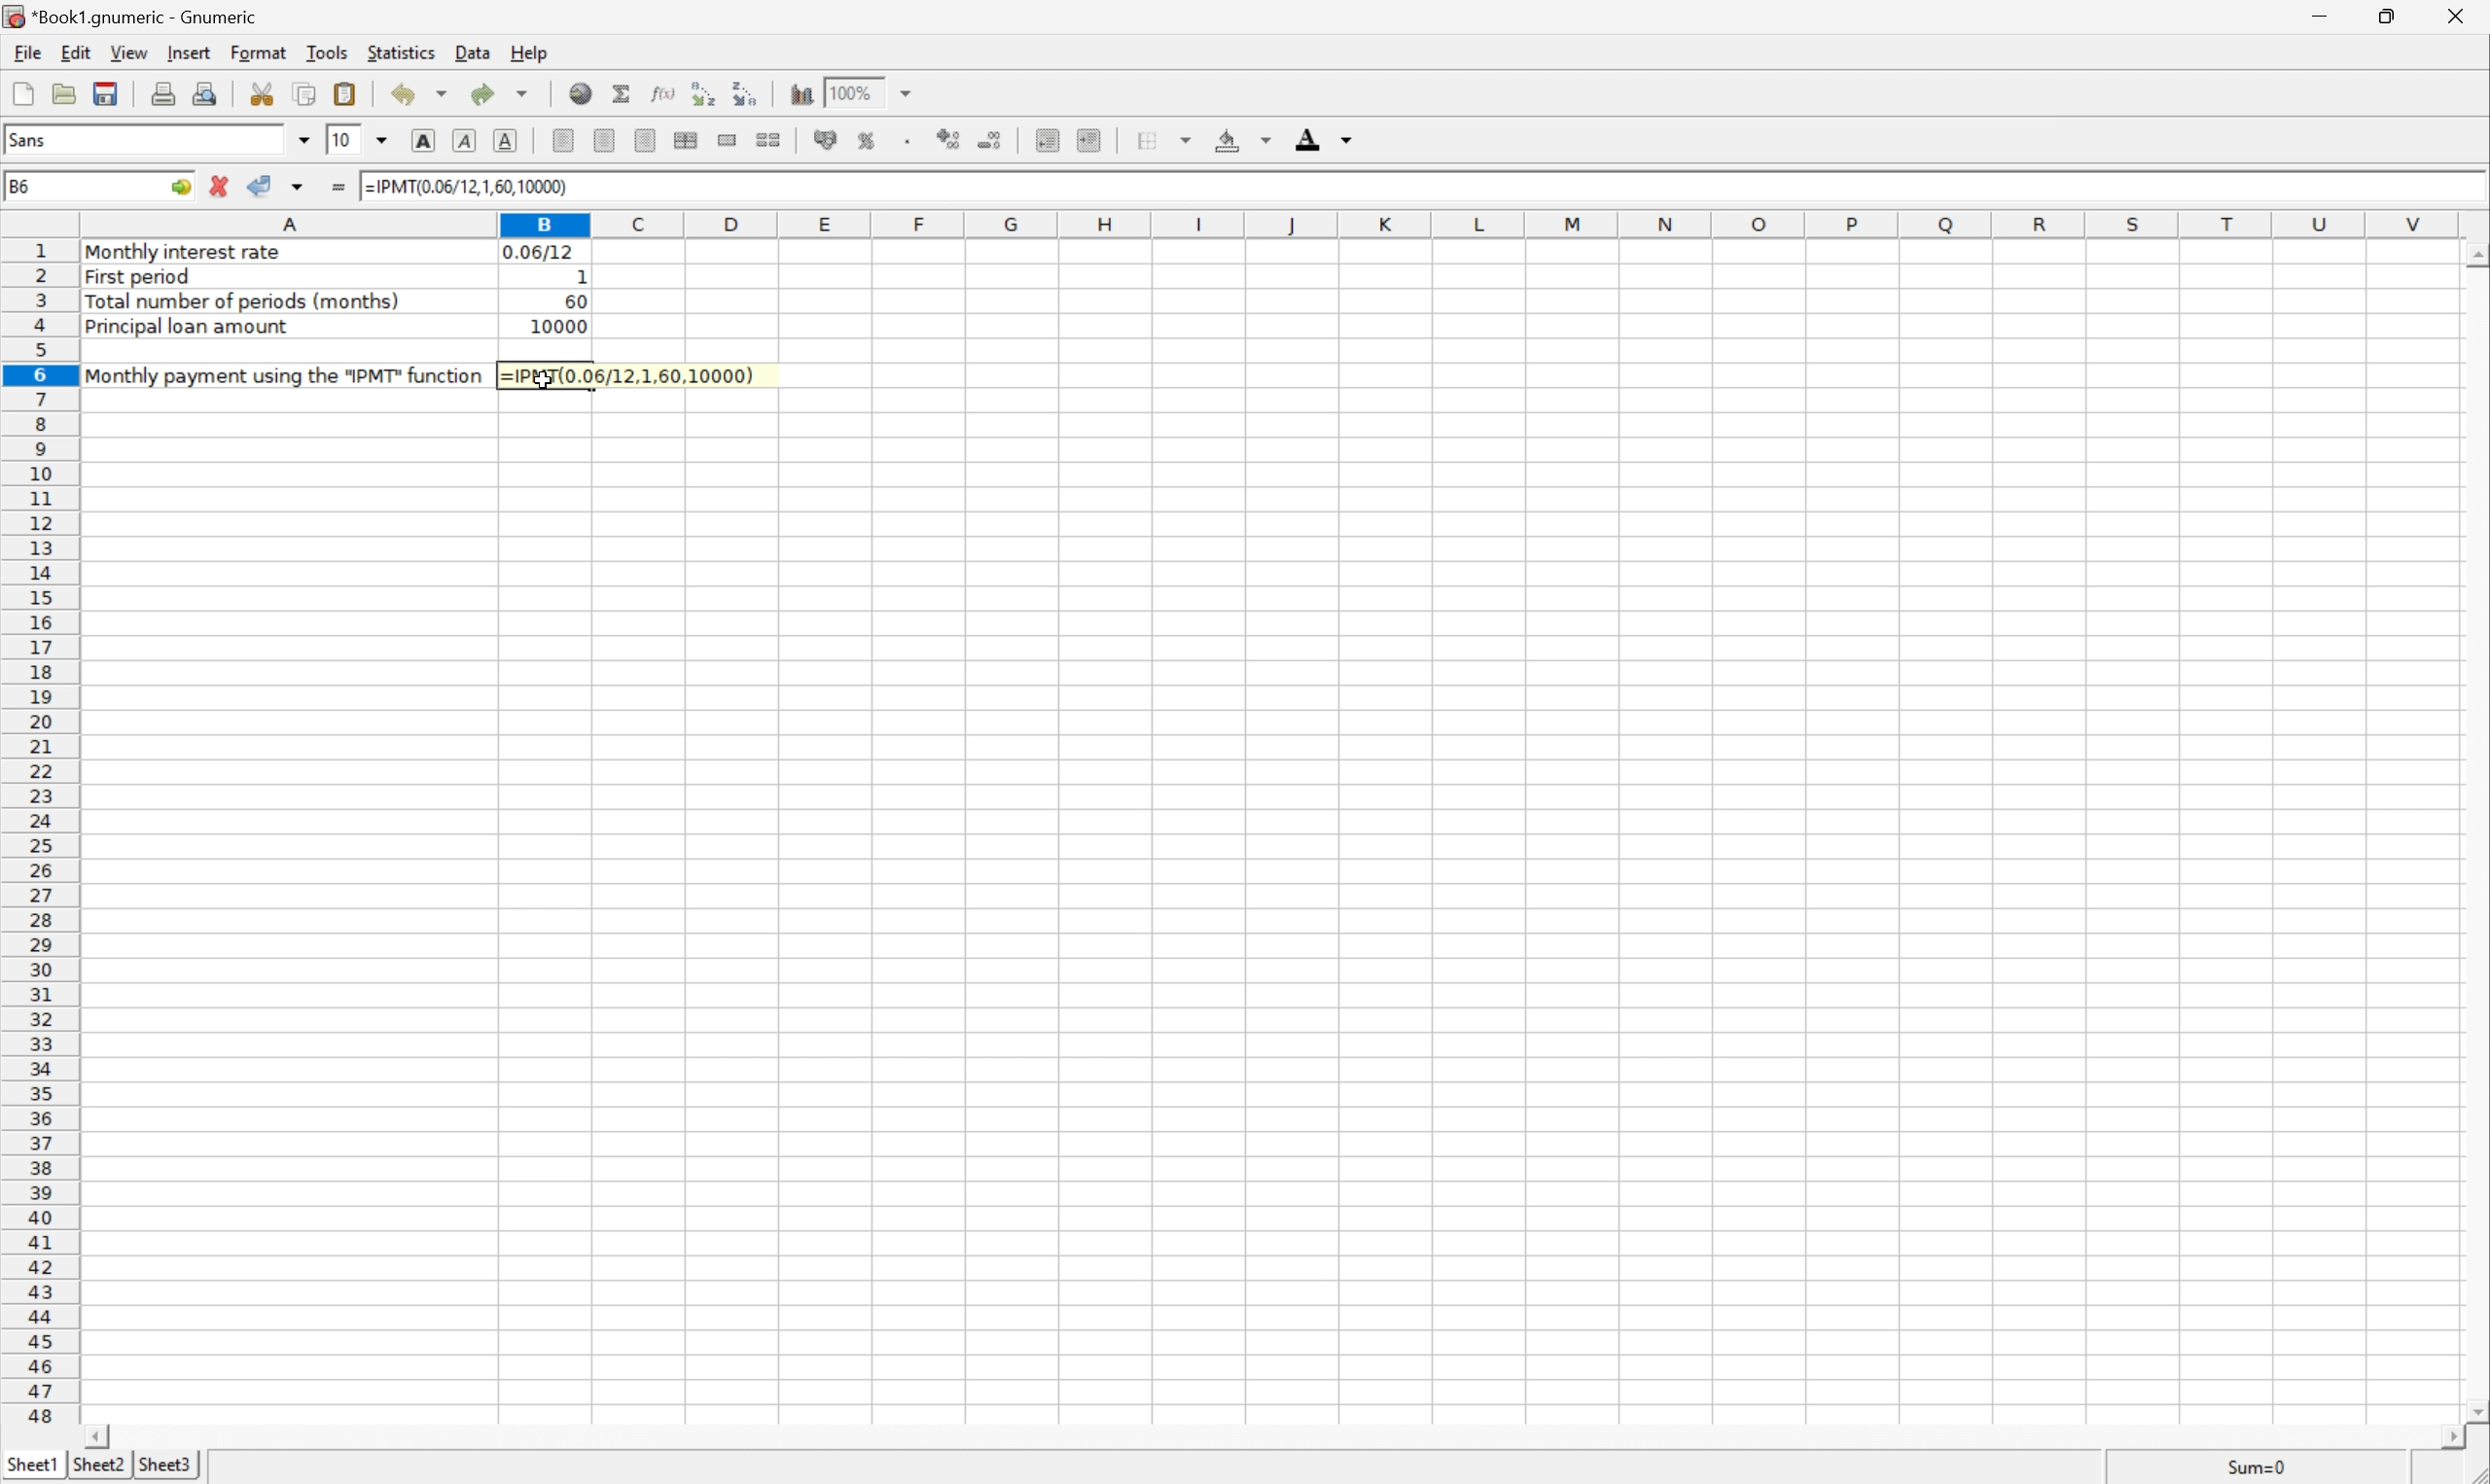  Describe the element at coordinates (145, 276) in the screenshot. I see `First period` at that location.